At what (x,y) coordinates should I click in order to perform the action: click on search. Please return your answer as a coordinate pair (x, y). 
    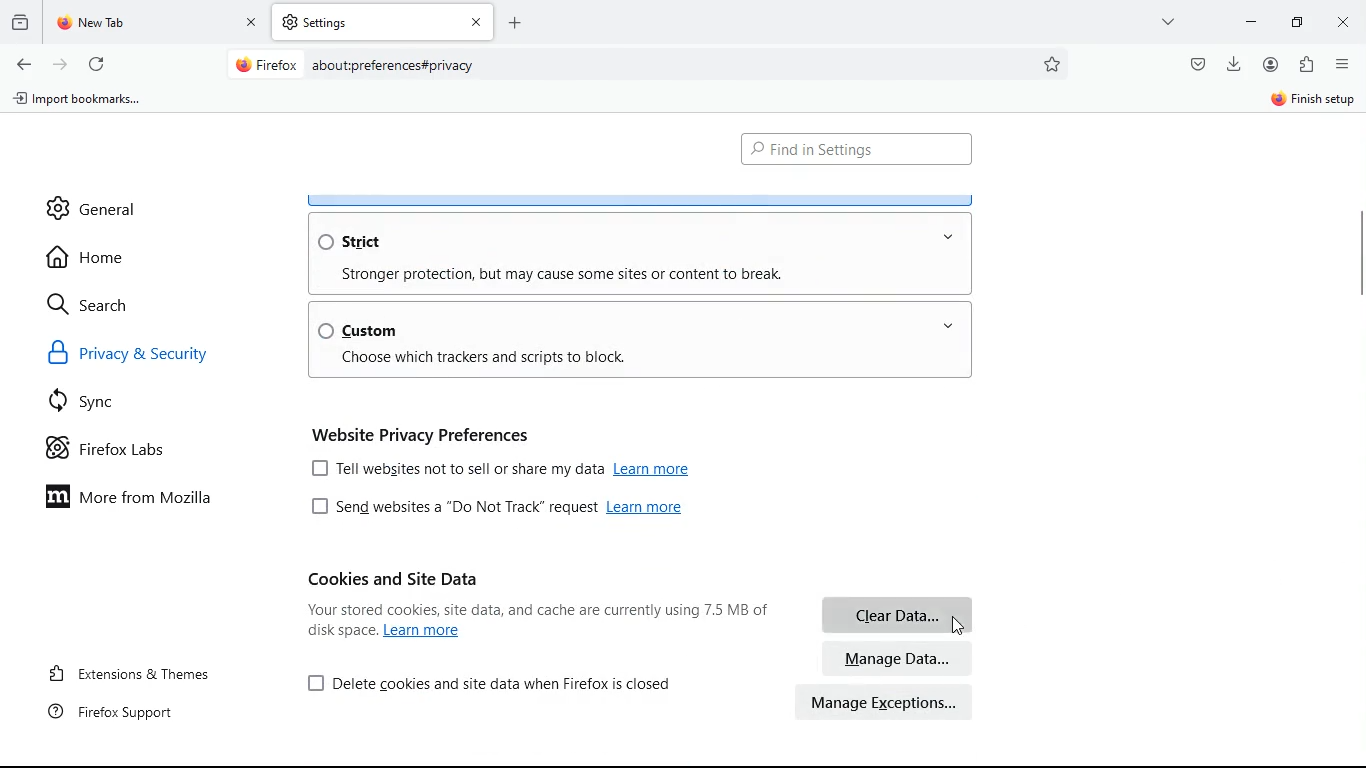
    Looking at the image, I should click on (100, 304).